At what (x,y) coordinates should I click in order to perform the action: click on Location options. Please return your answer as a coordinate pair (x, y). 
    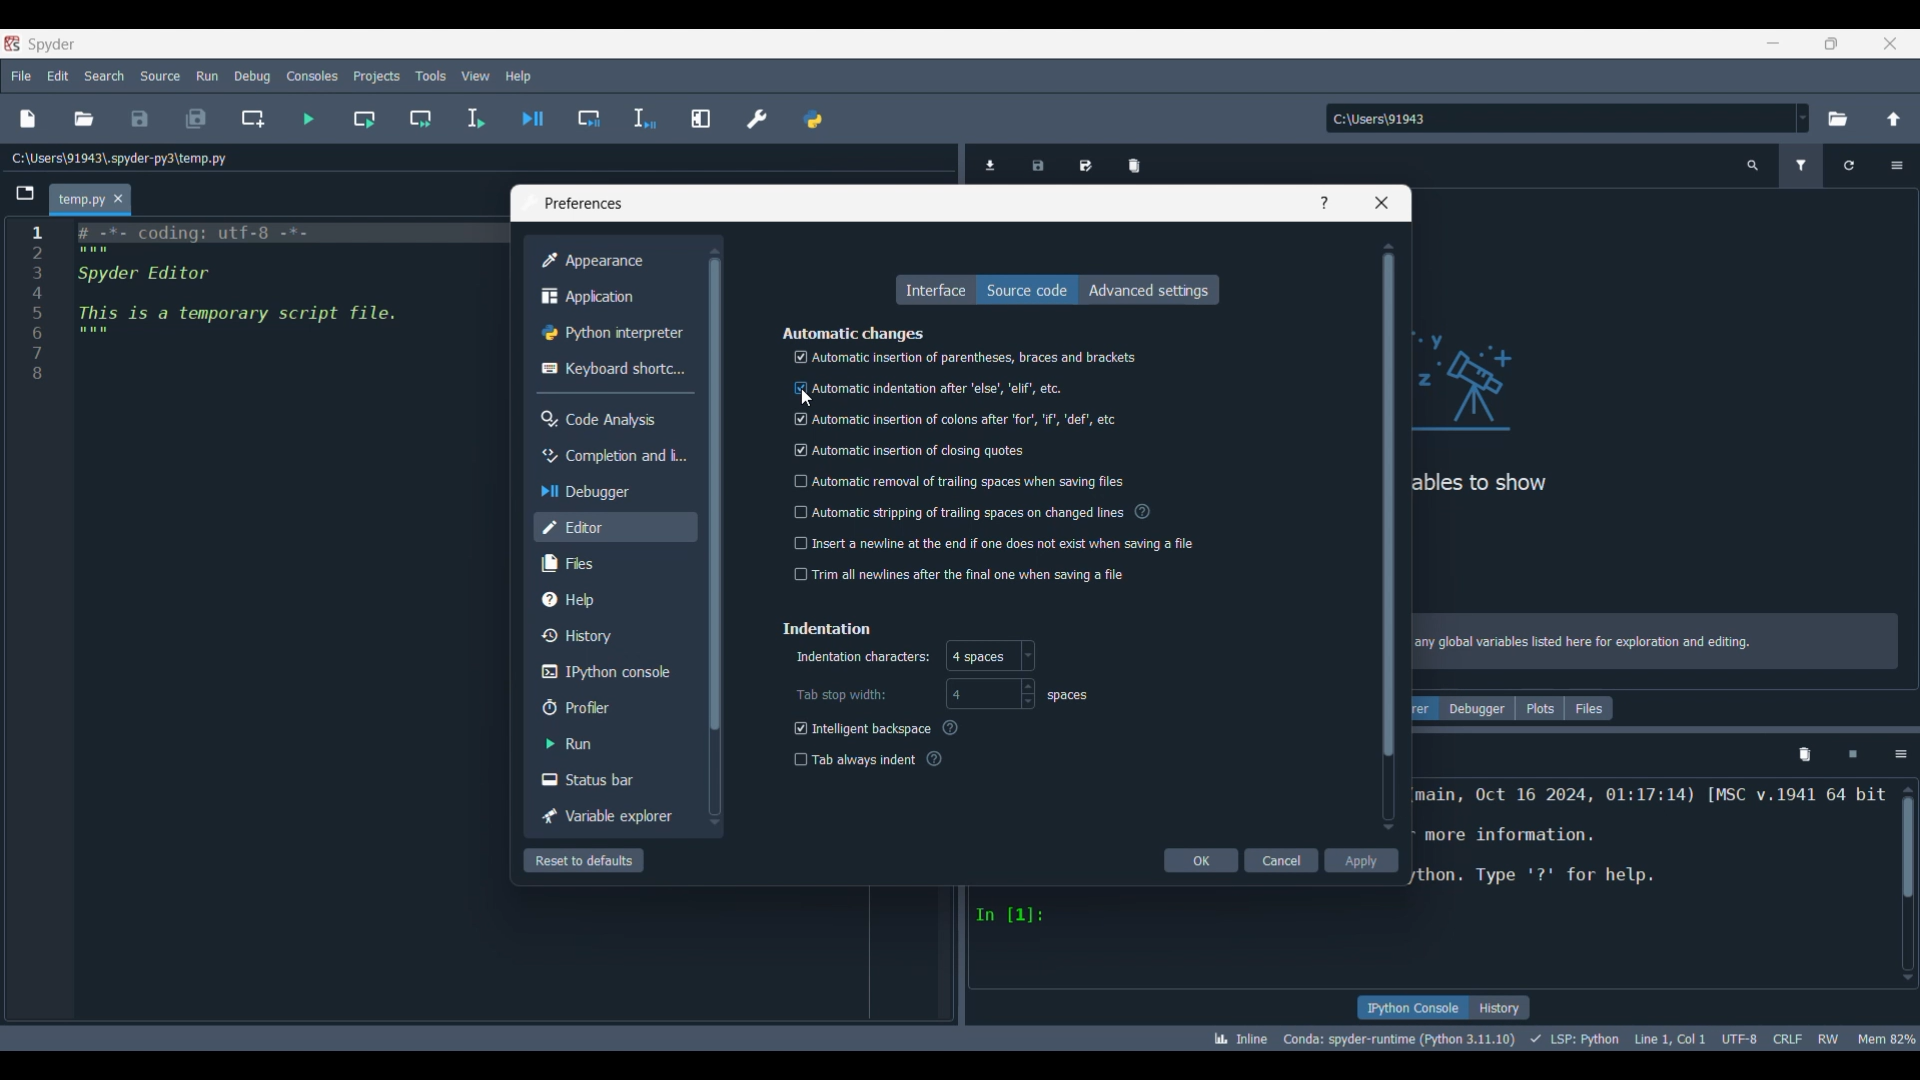
    Looking at the image, I should click on (1803, 118).